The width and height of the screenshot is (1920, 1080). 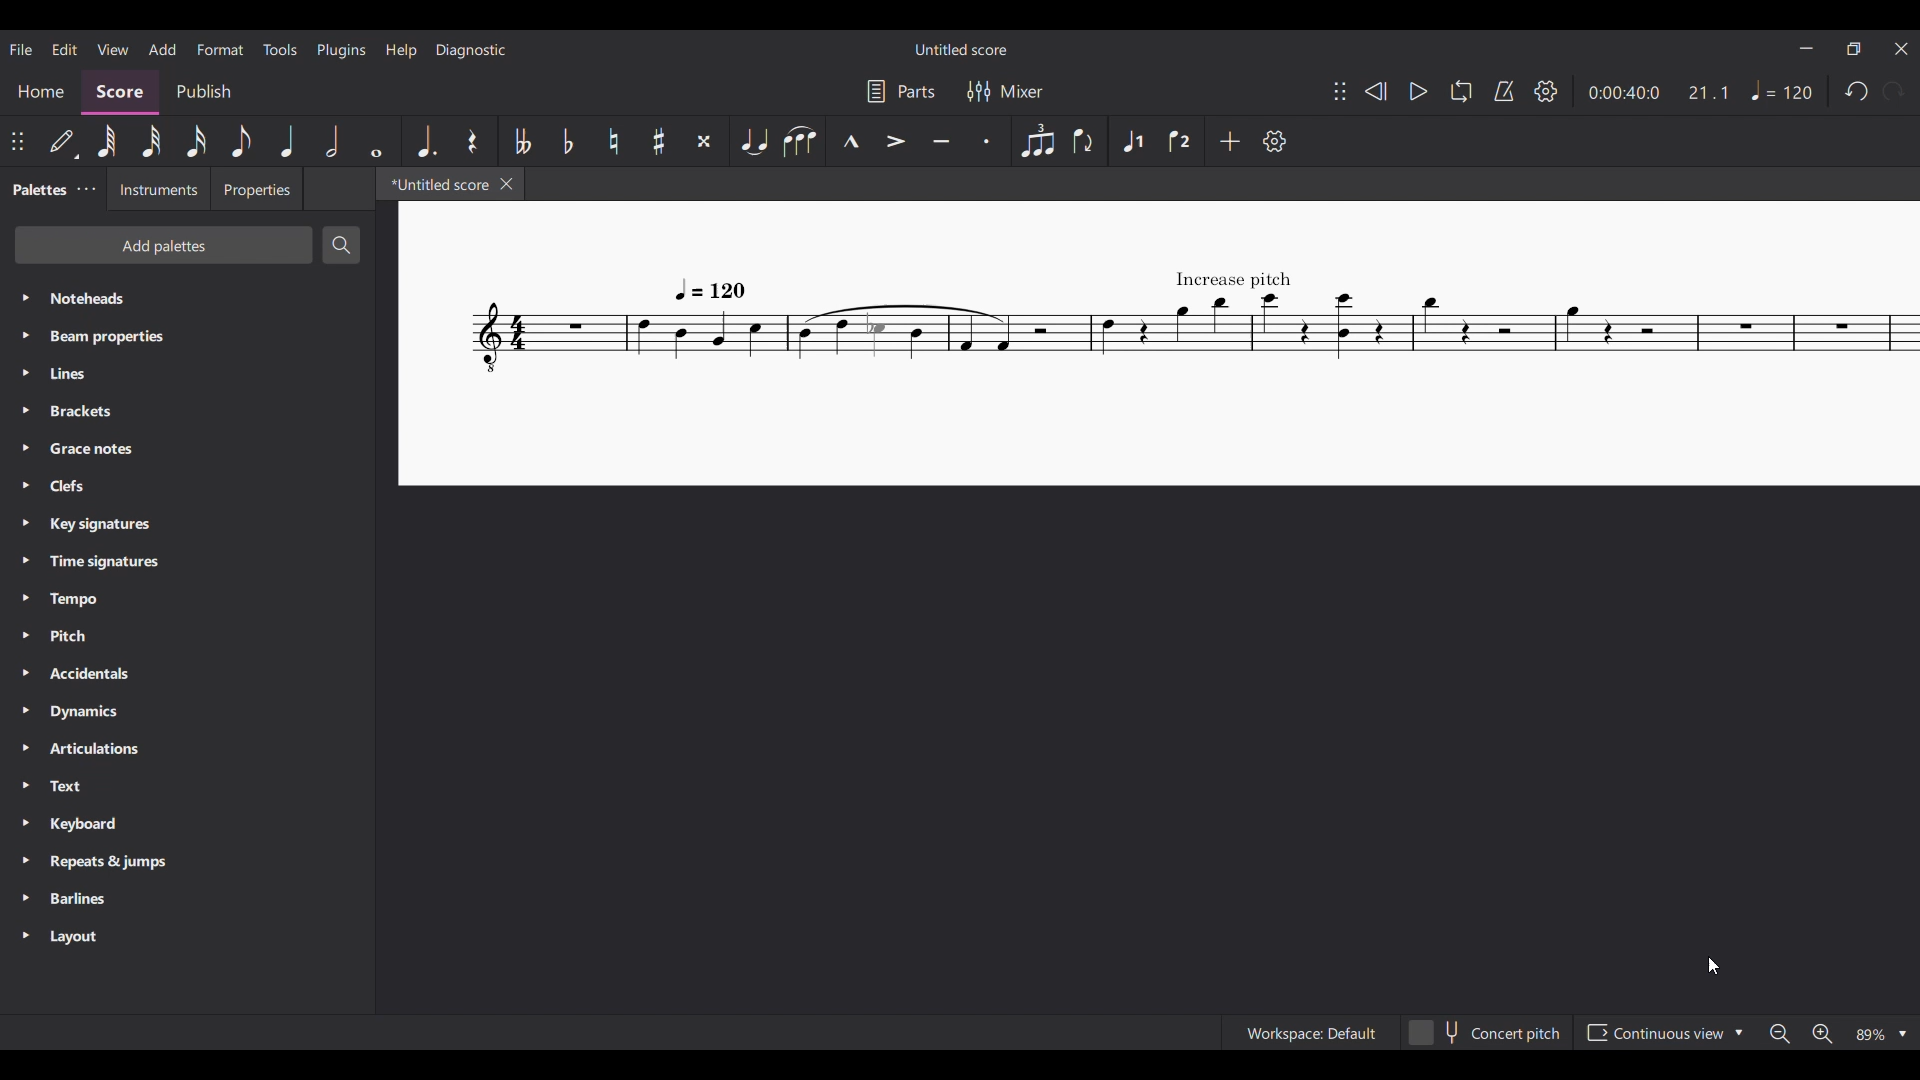 What do you see at coordinates (1546, 91) in the screenshot?
I see `Settings` at bounding box center [1546, 91].